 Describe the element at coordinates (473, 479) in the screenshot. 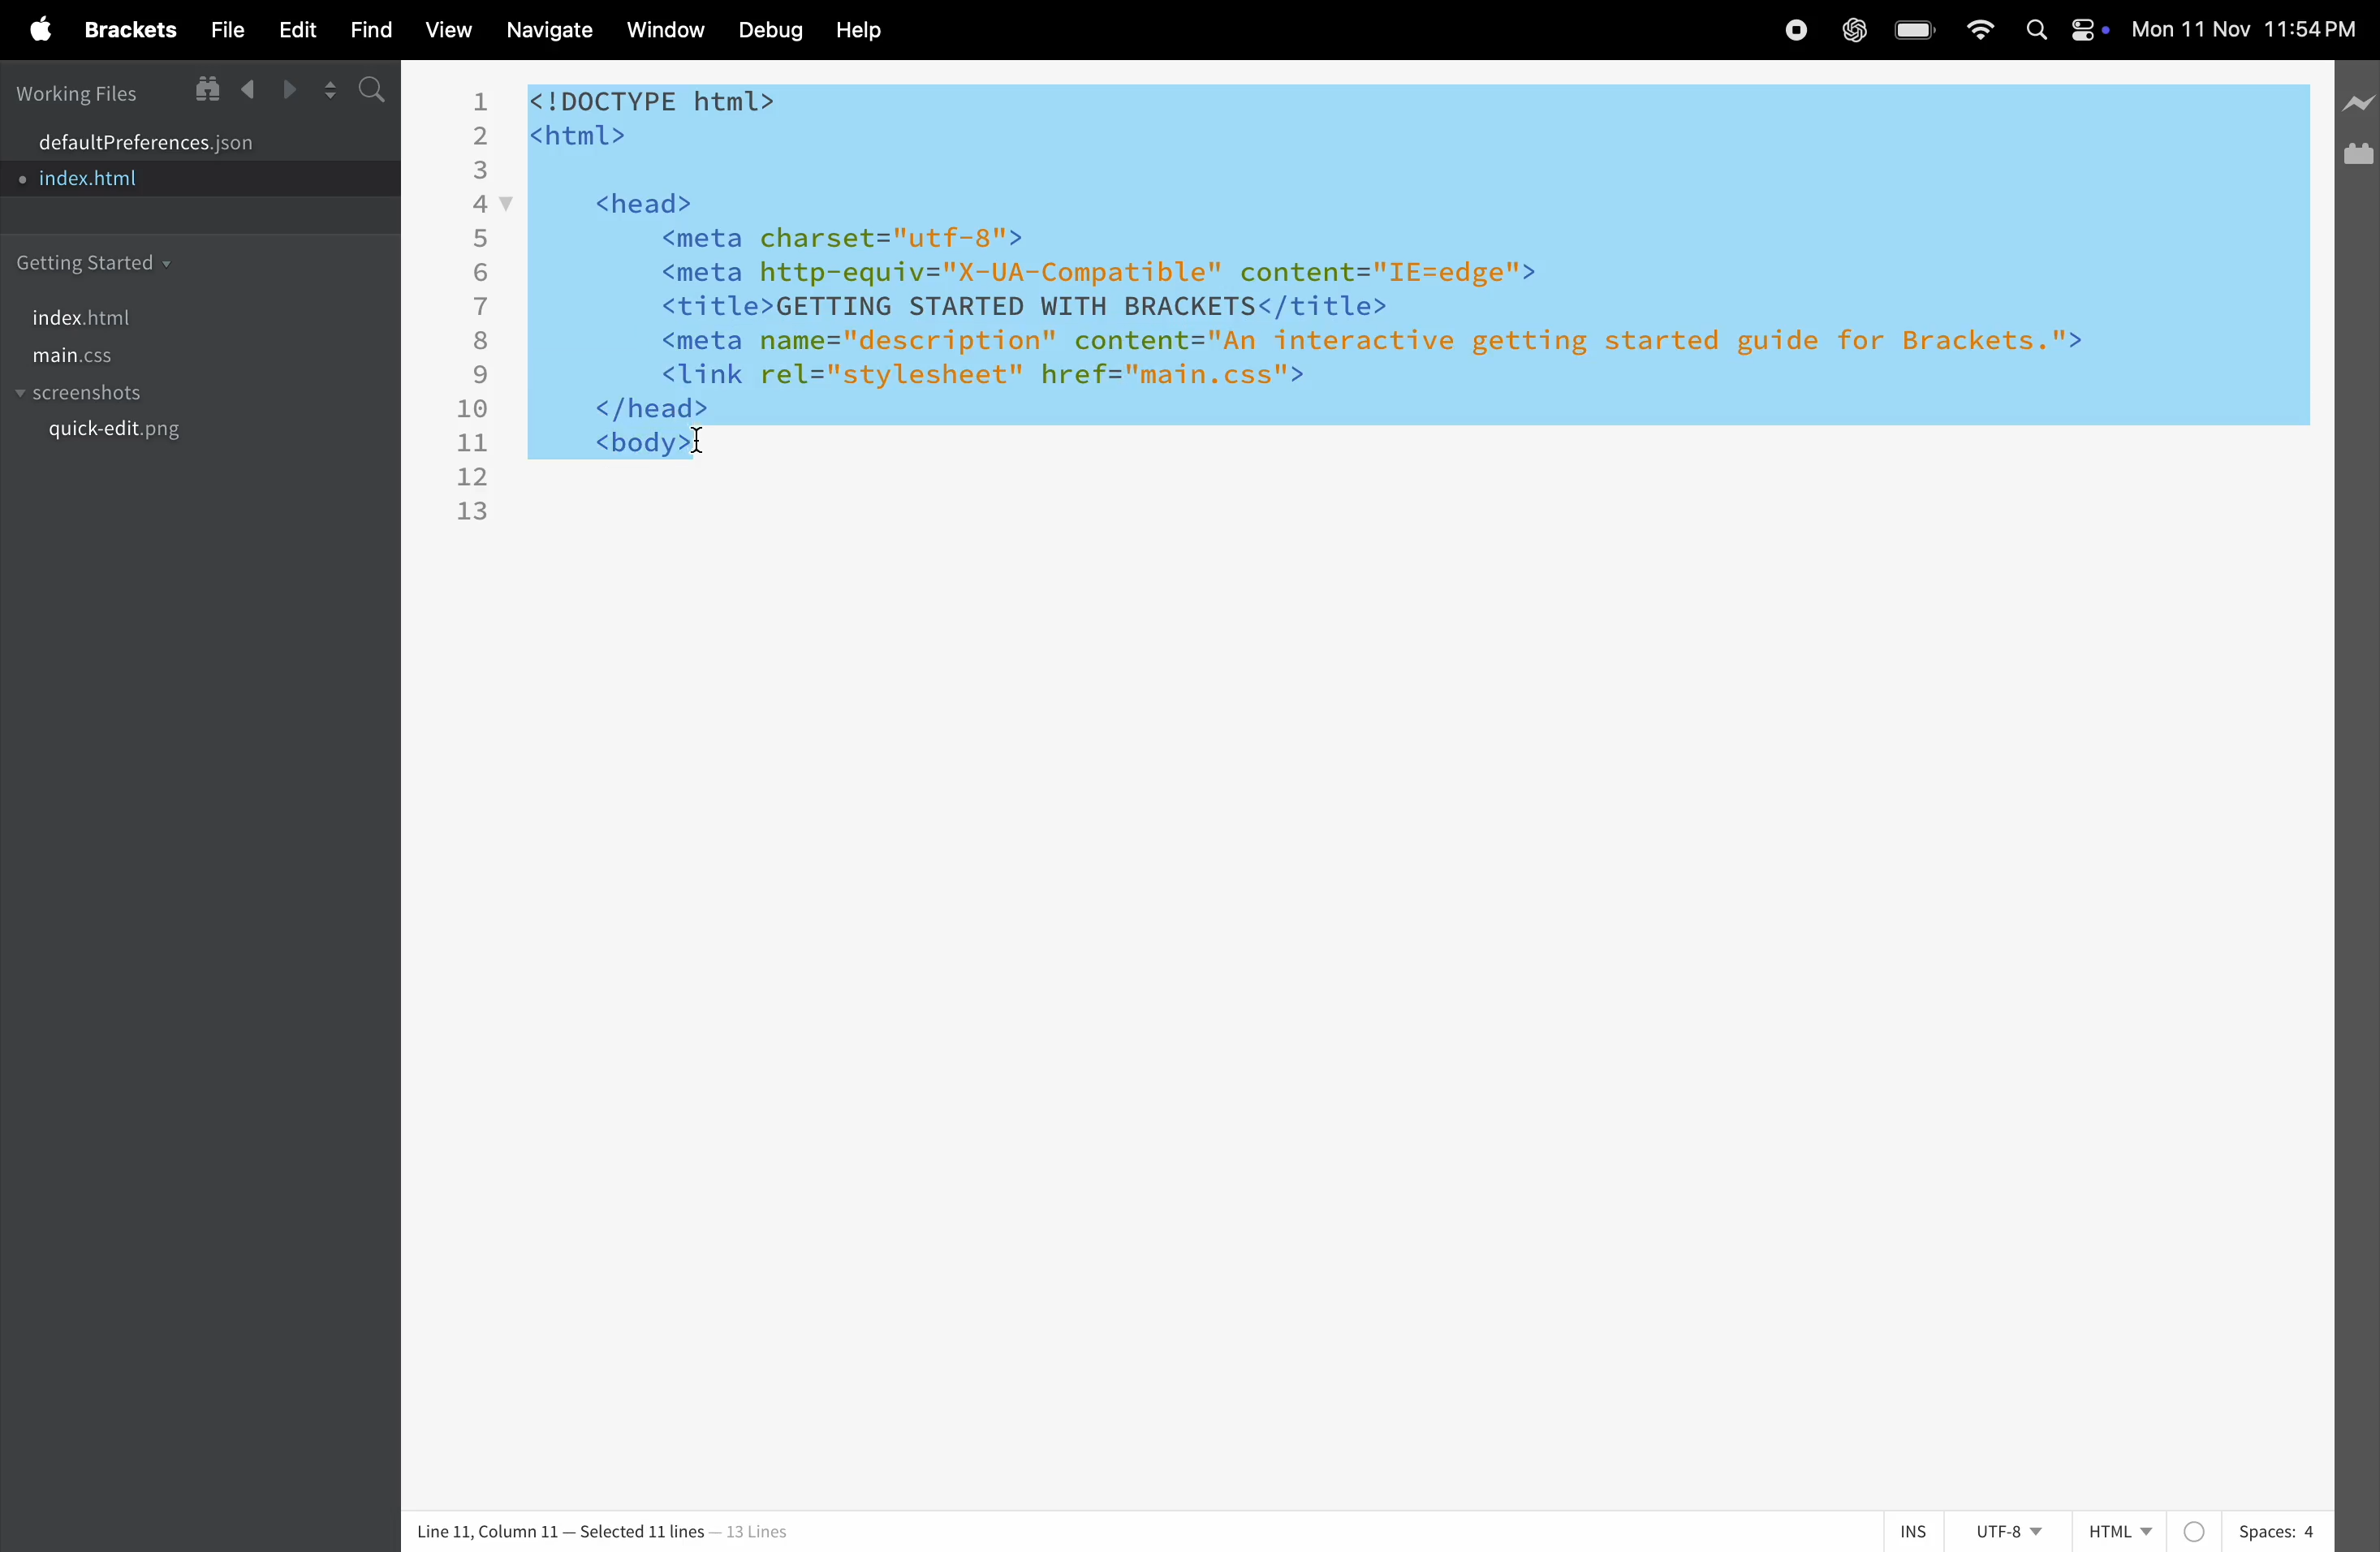

I see `12` at that location.